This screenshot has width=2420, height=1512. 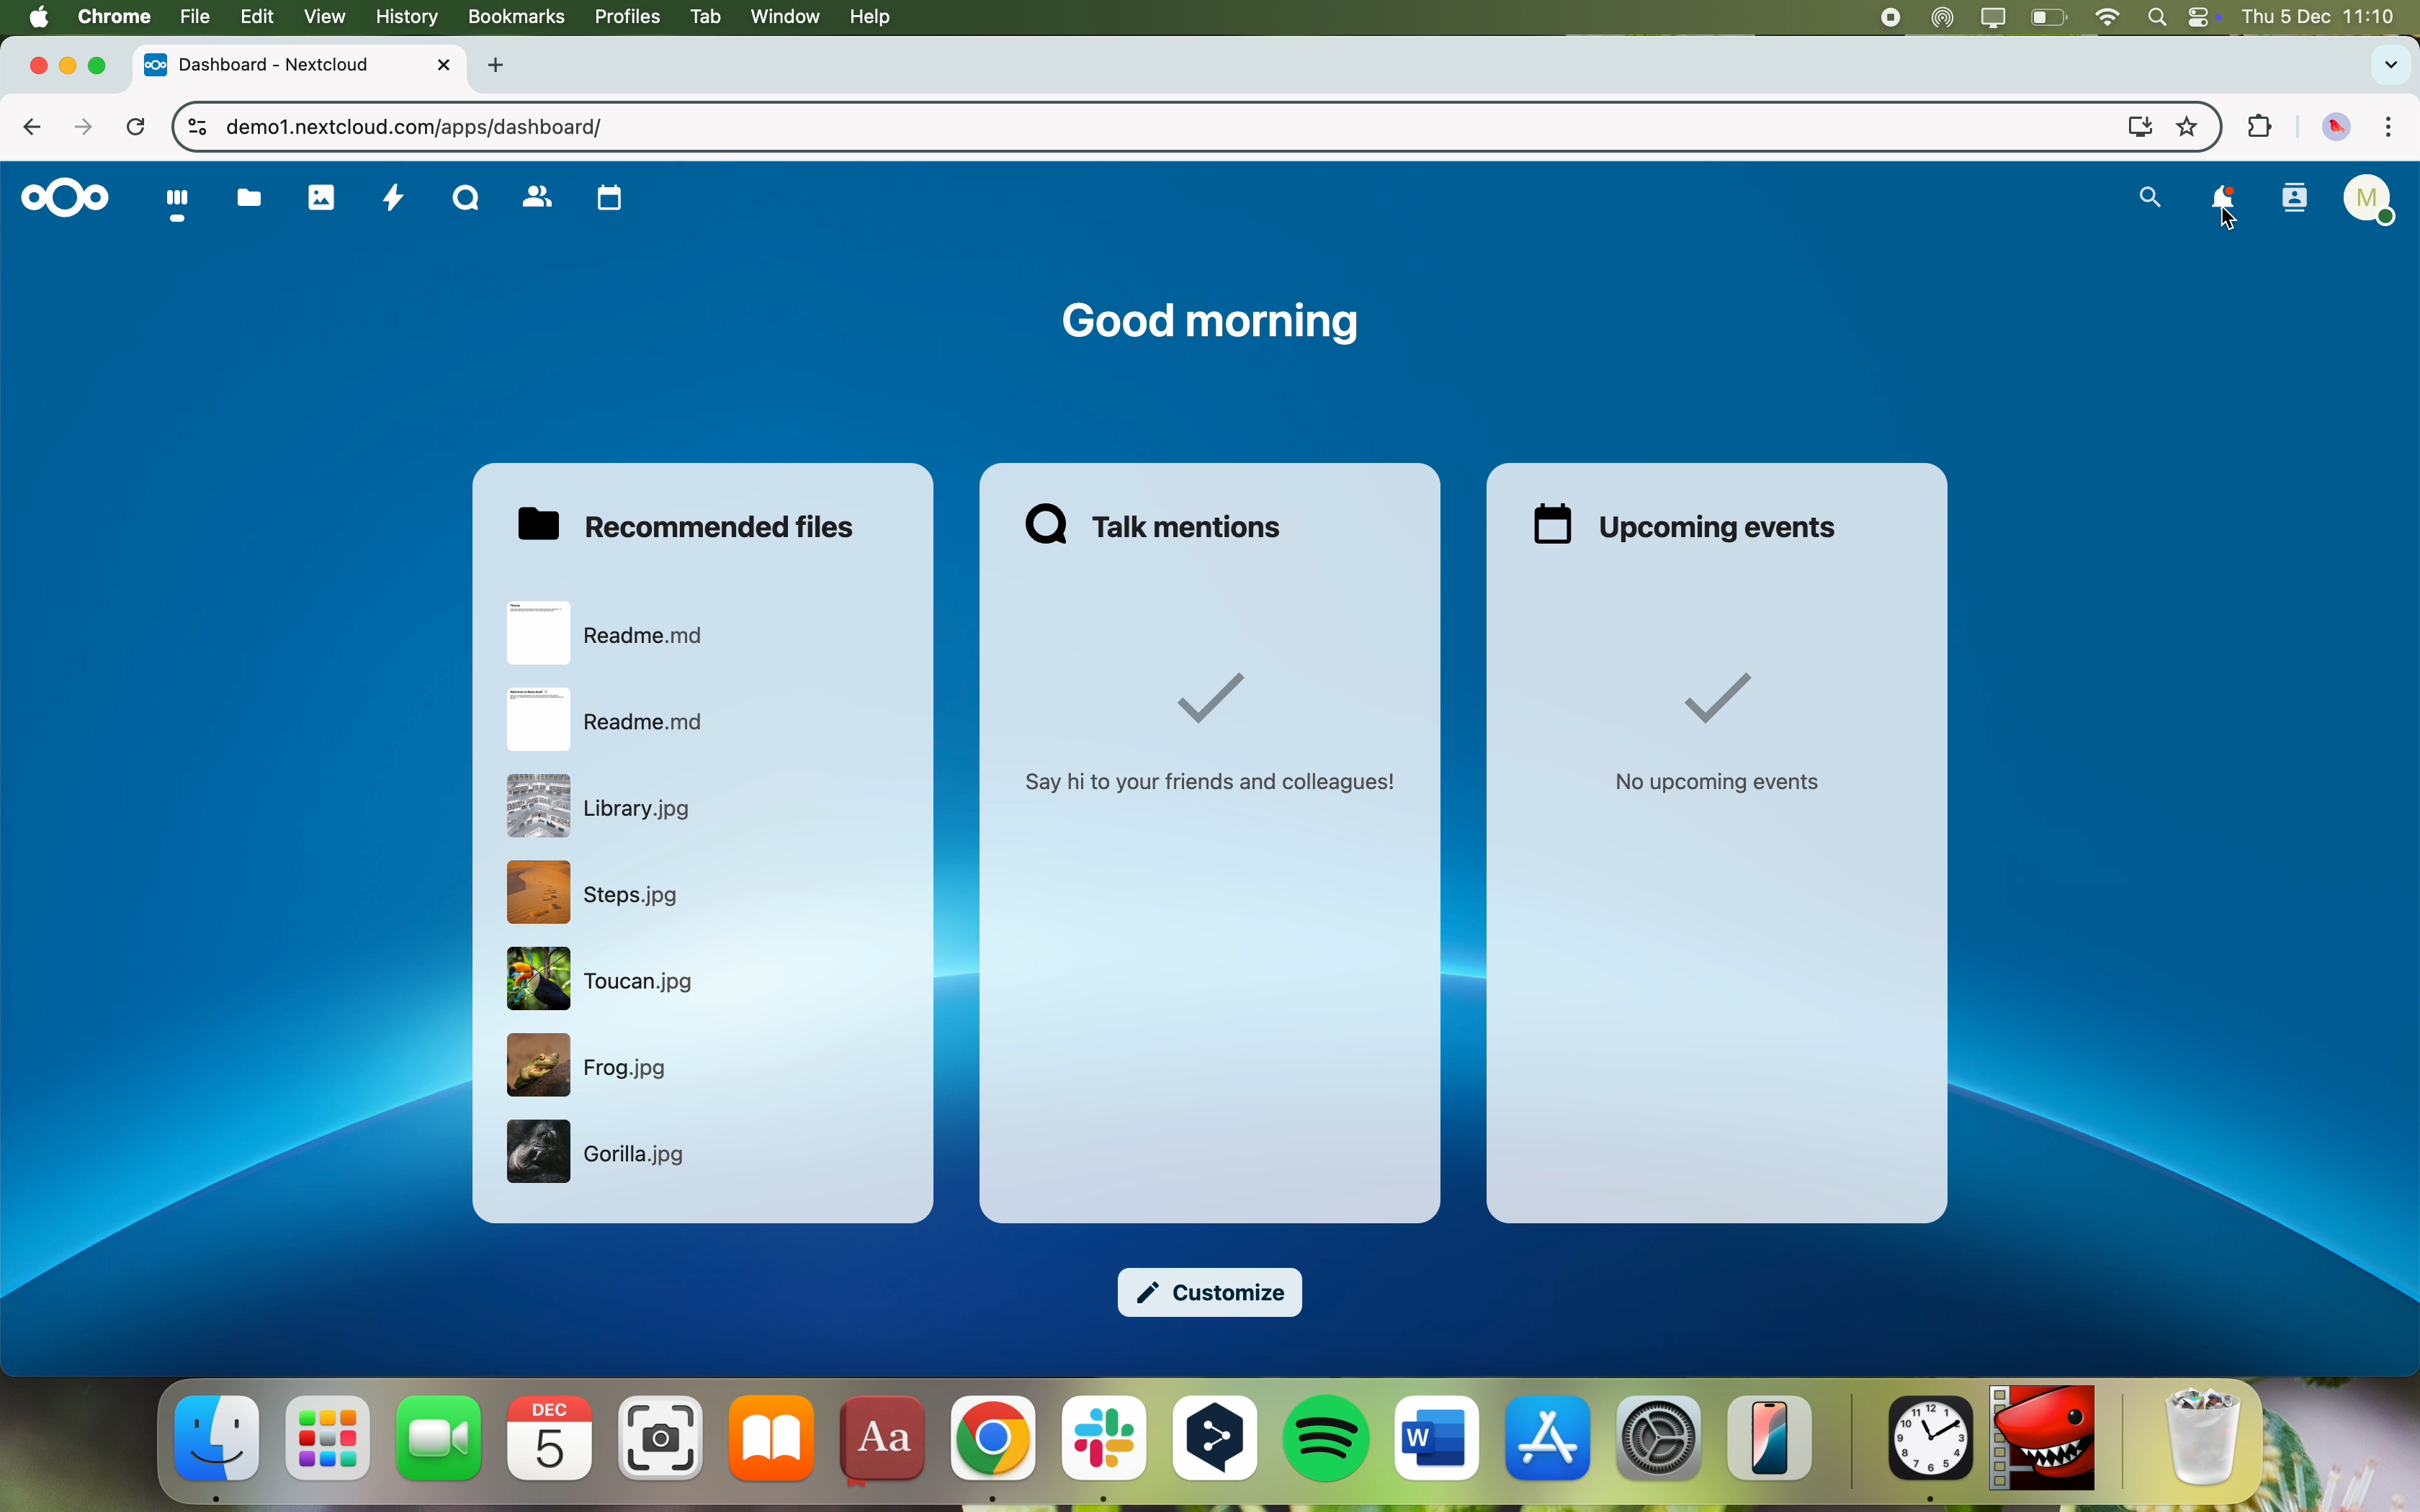 What do you see at coordinates (192, 17) in the screenshot?
I see `file` at bounding box center [192, 17].